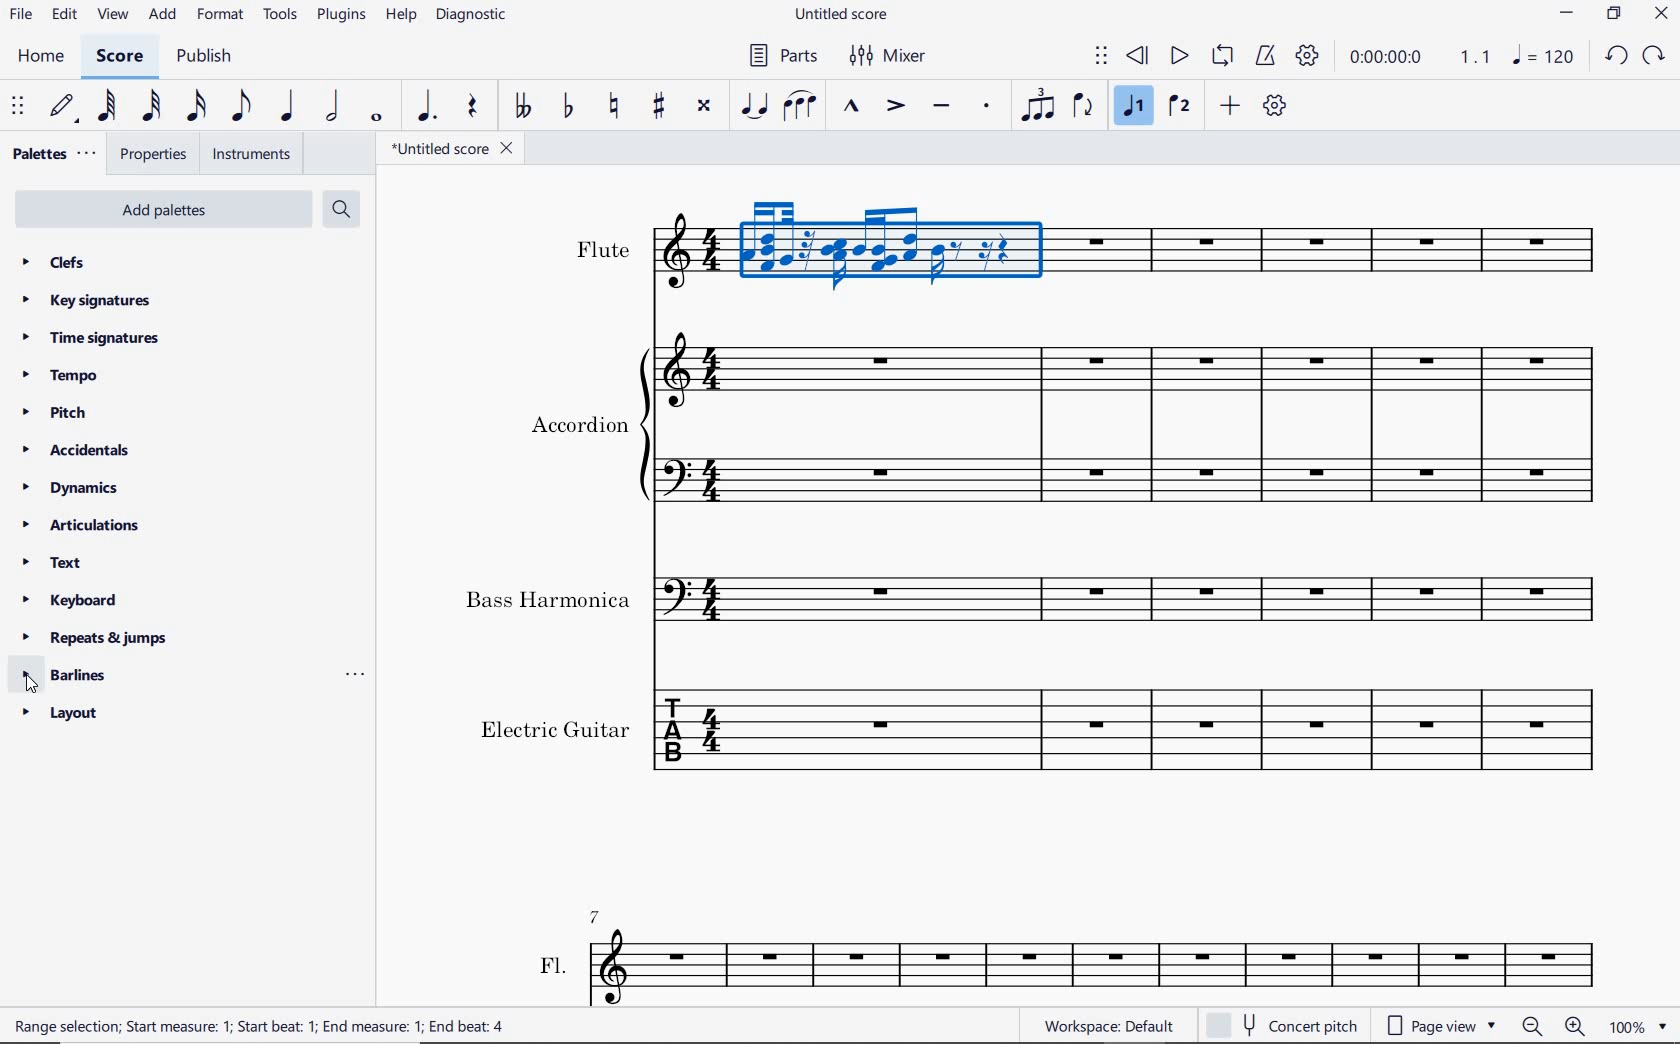 This screenshot has width=1680, height=1044. What do you see at coordinates (71, 674) in the screenshot?
I see `barlines` at bounding box center [71, 674].